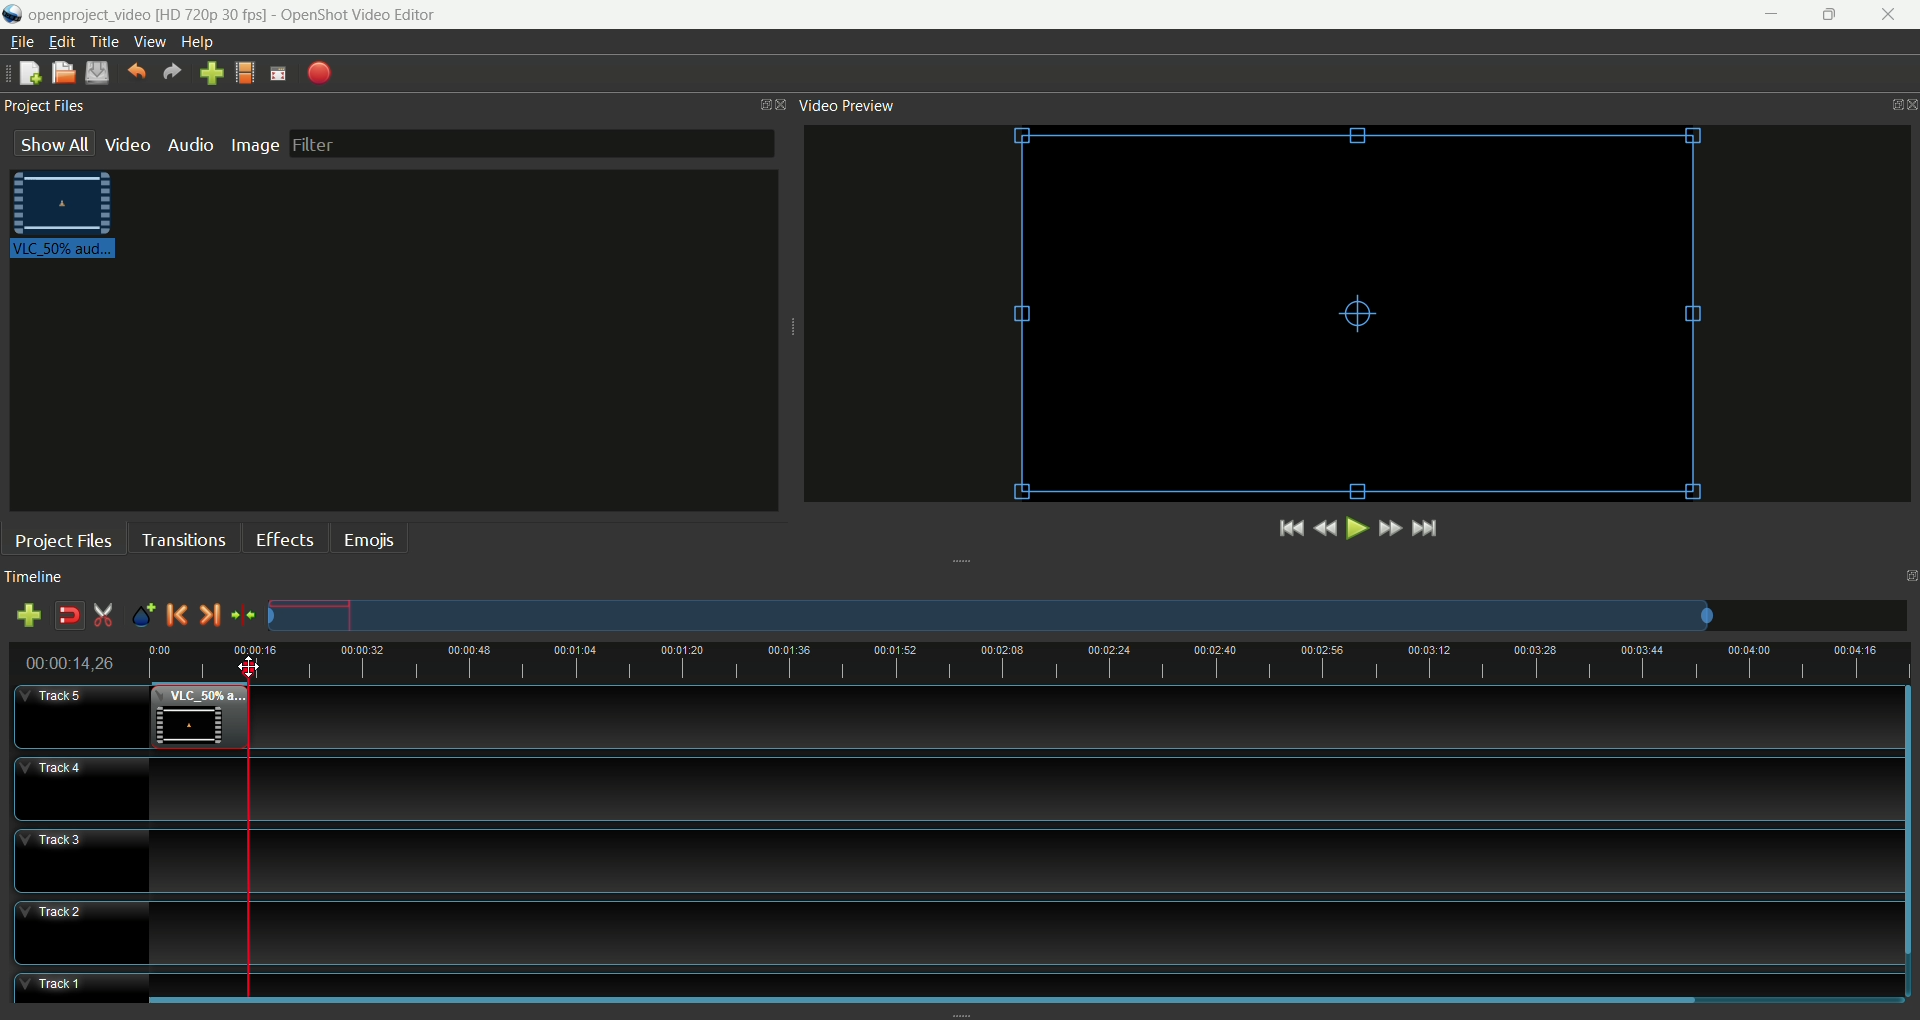 This screenshot has height=1020, width=1920. I want to click on video, so click(129, 144).